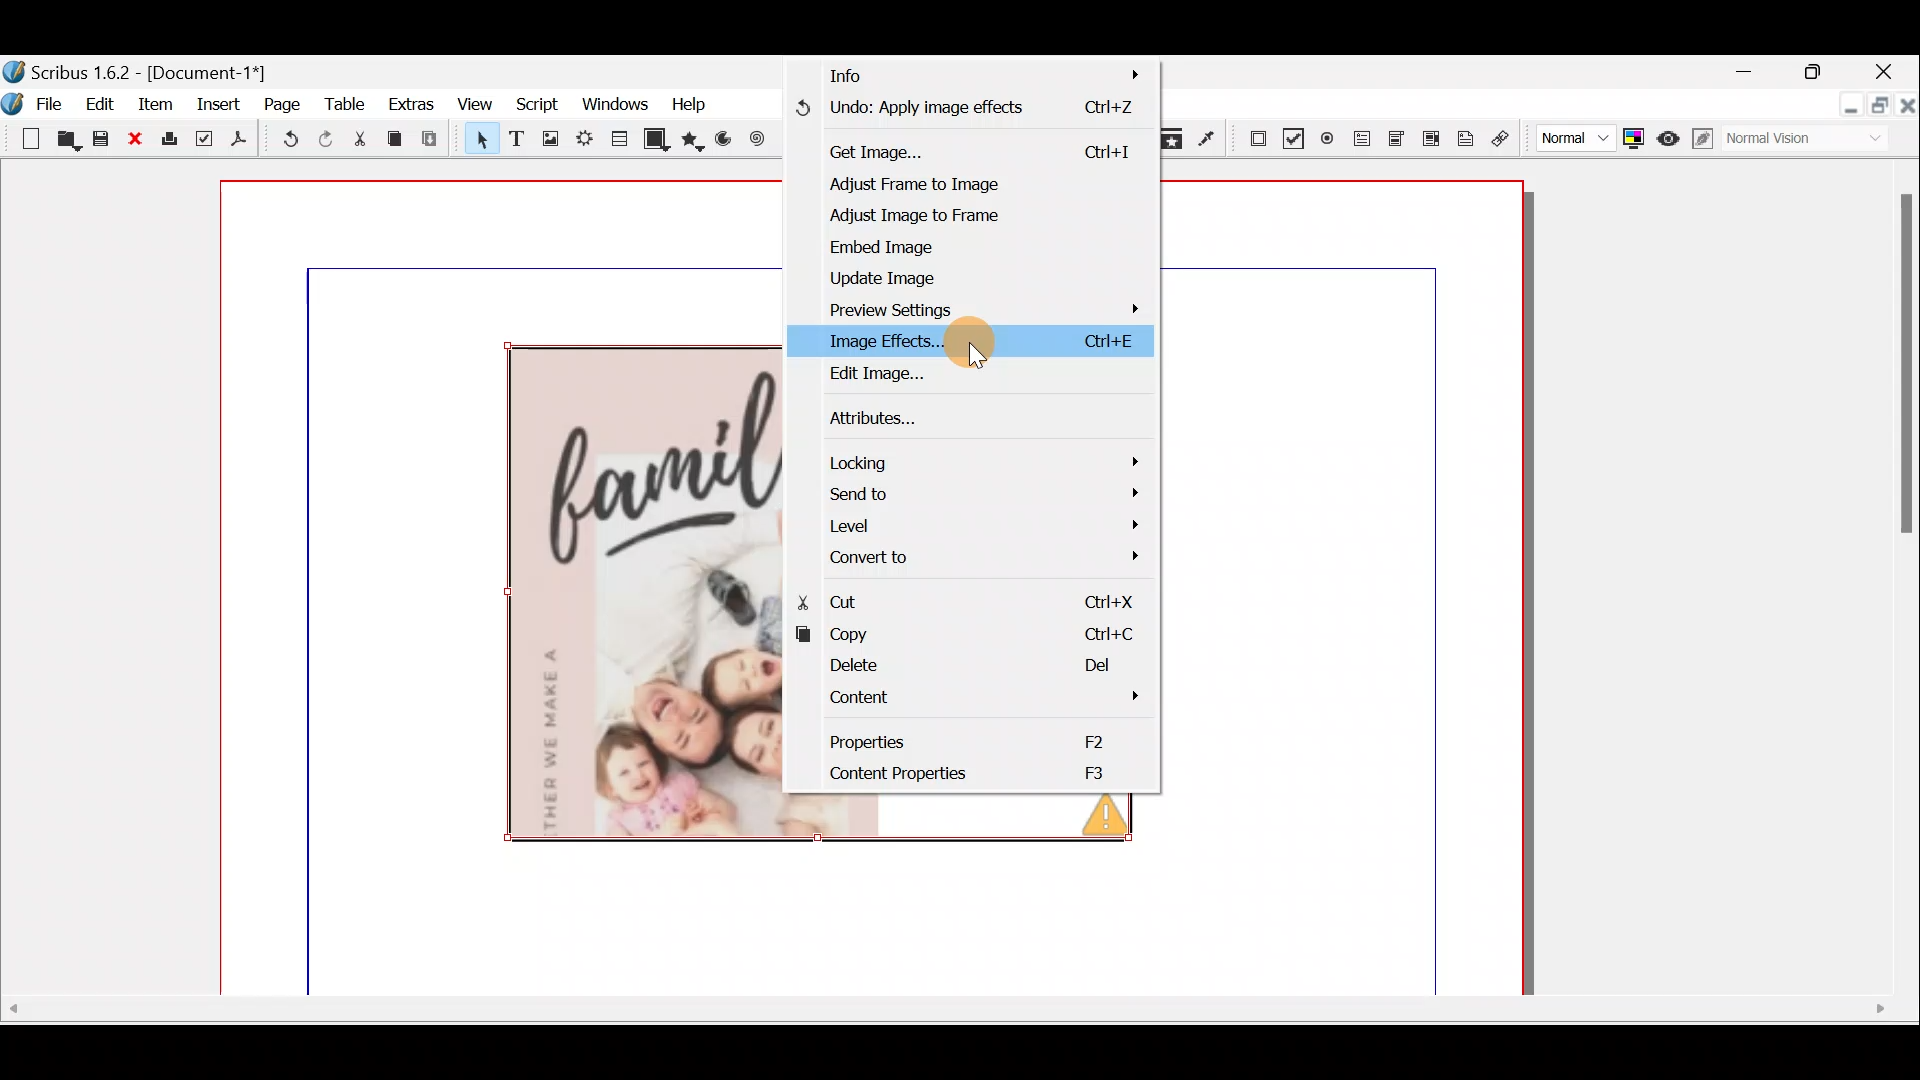 The width and height of the screenshot is (1920, 1080). I want to click on Item, so click(153, 103).